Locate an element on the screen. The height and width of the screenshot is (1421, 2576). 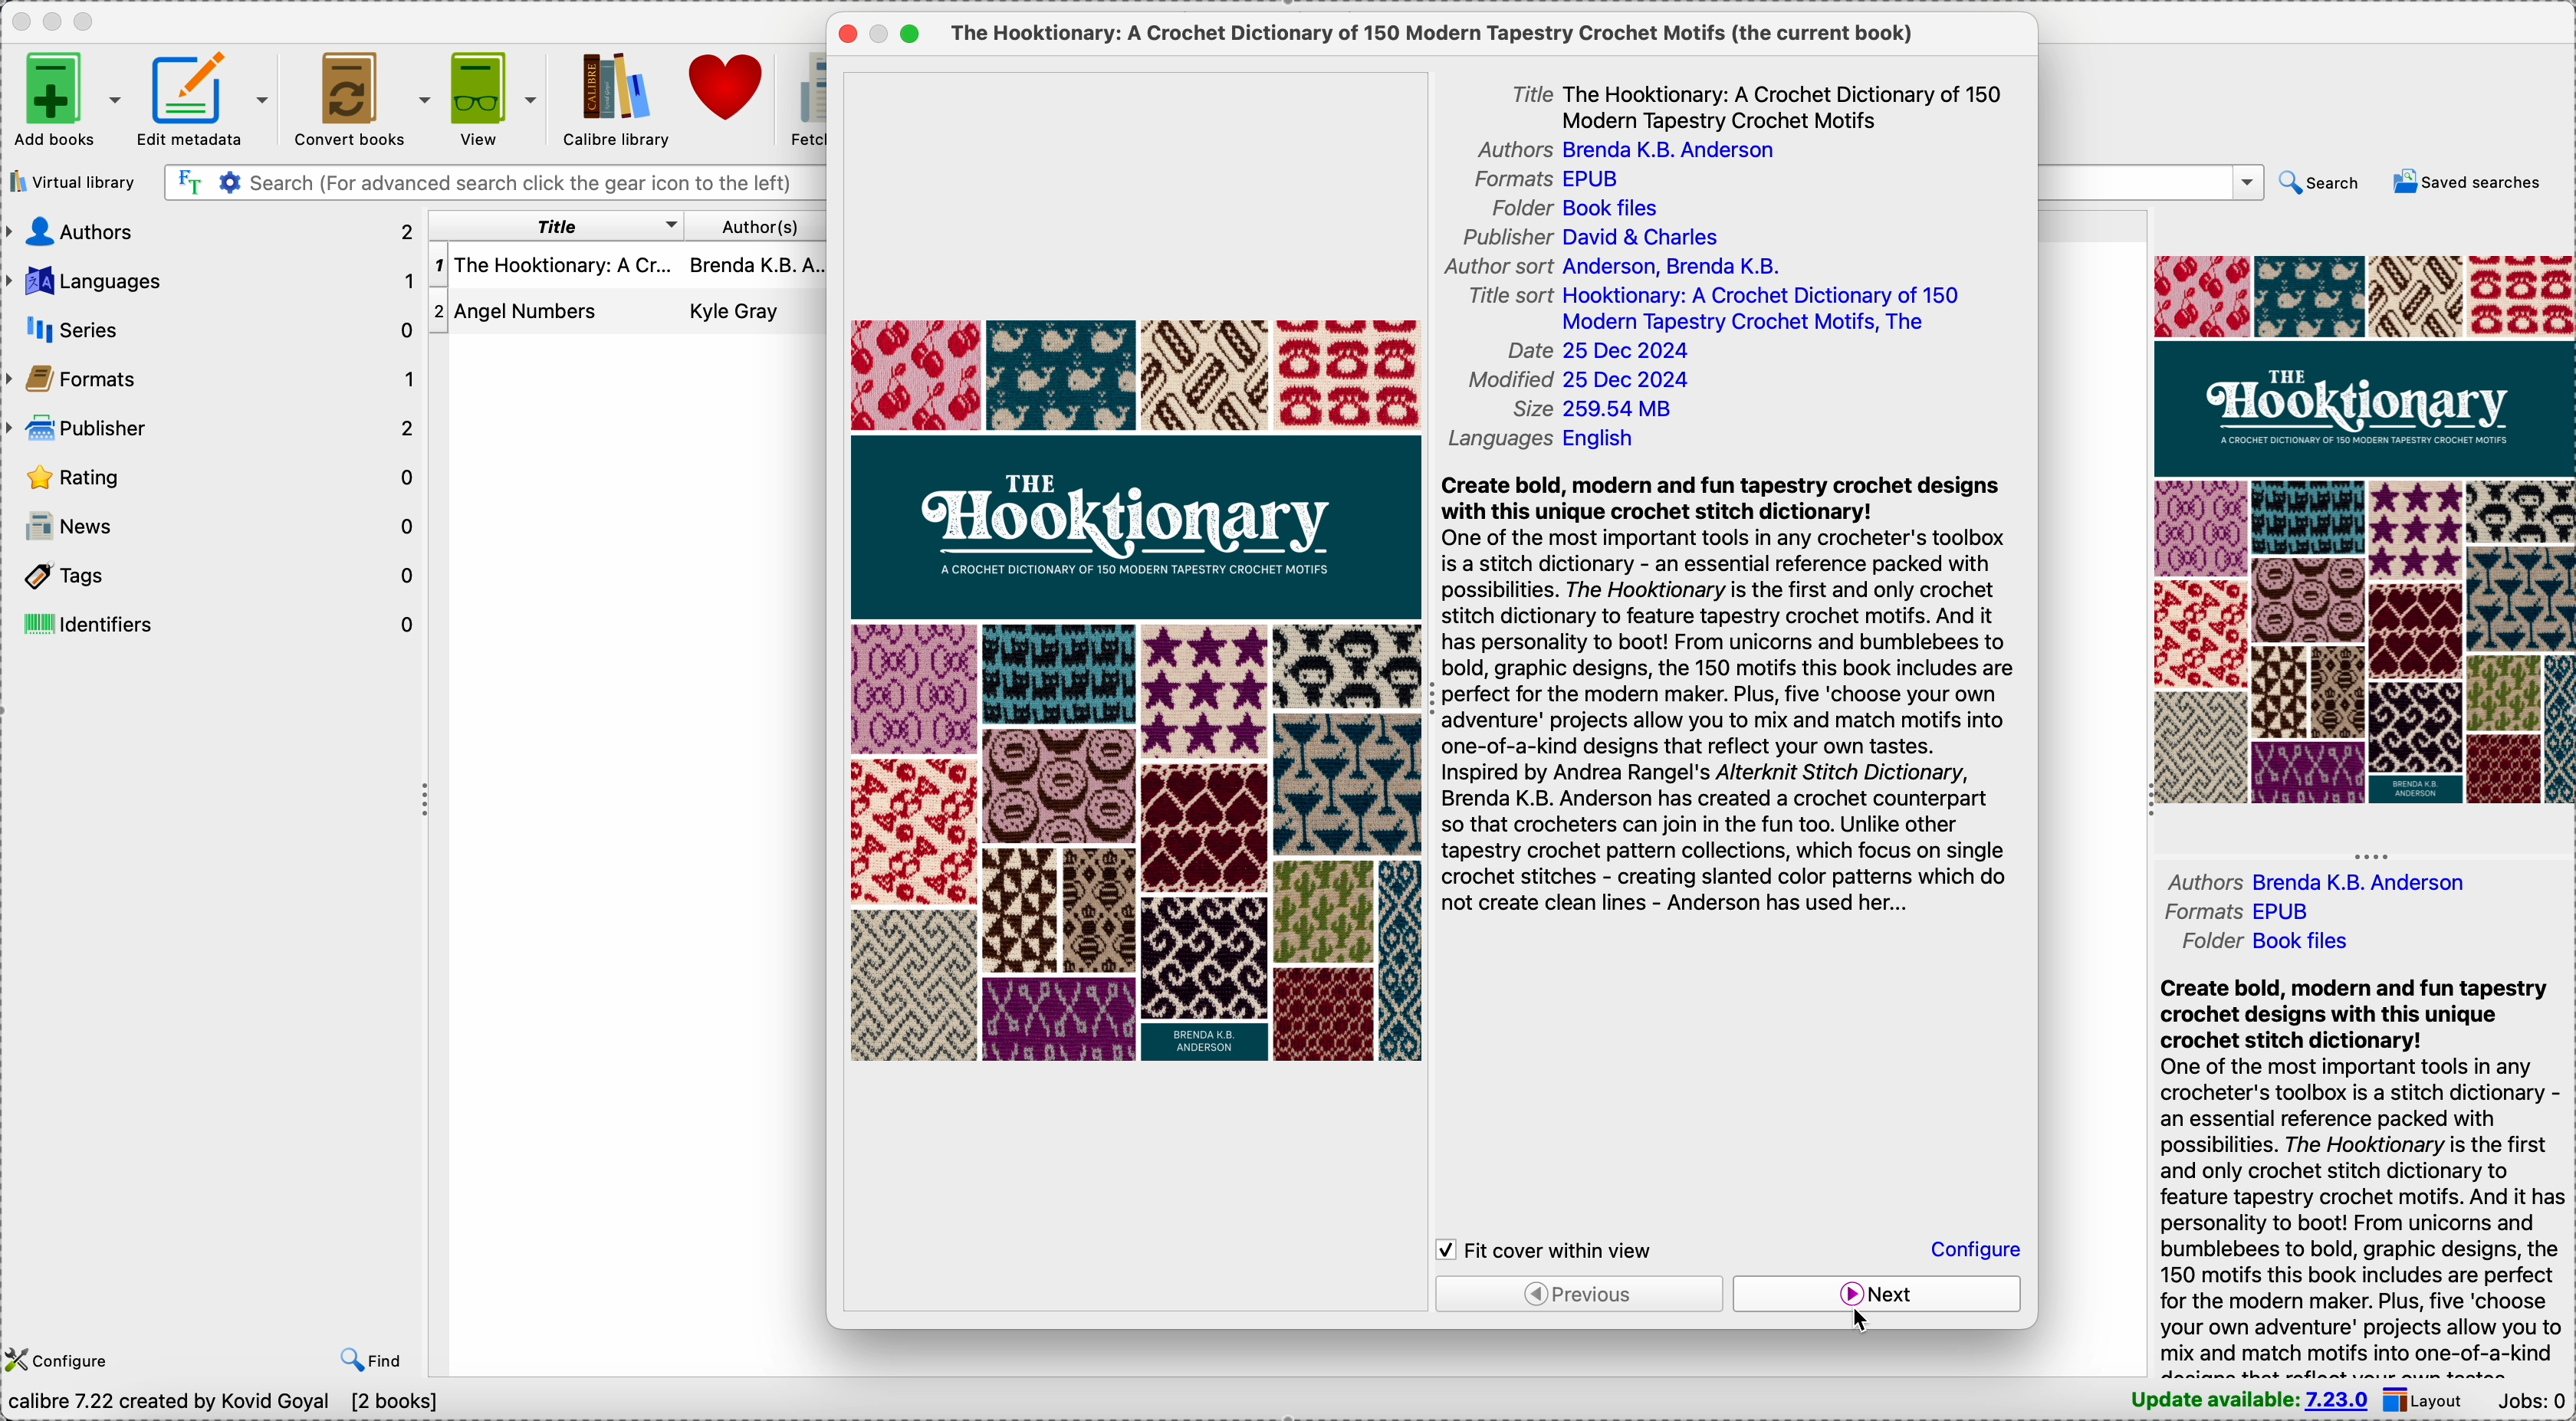
book cover preview is located at coordinates (1130, 689).